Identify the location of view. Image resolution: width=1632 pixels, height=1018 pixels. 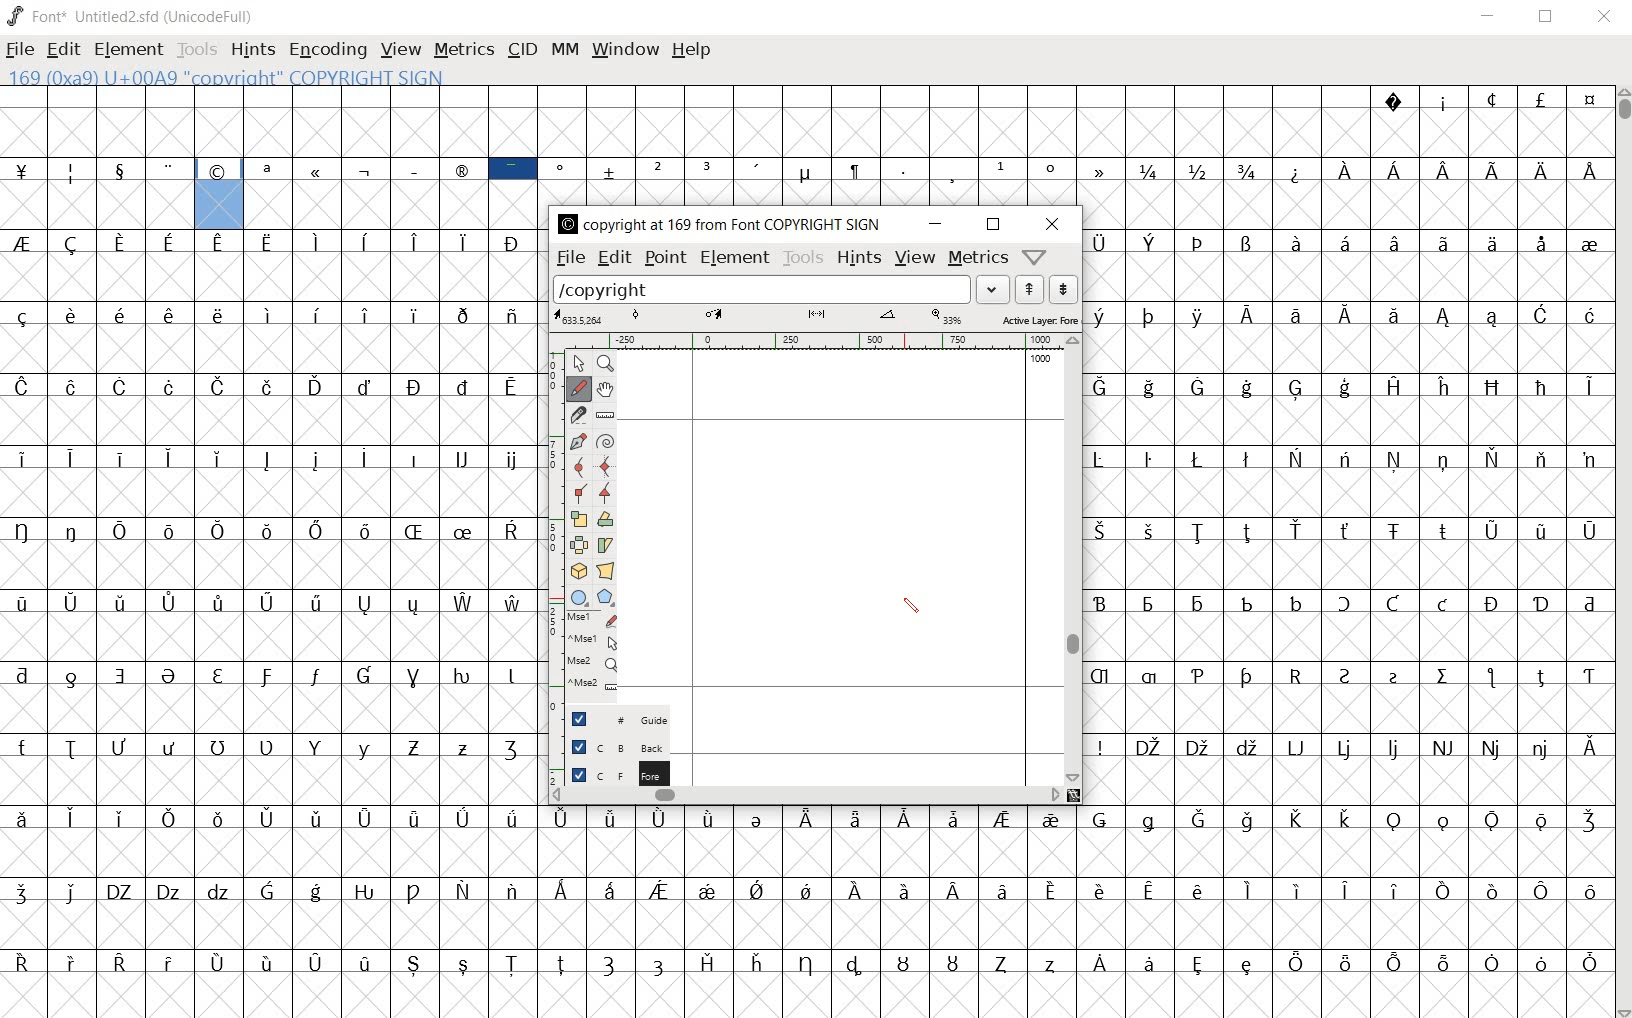
(916, 260).